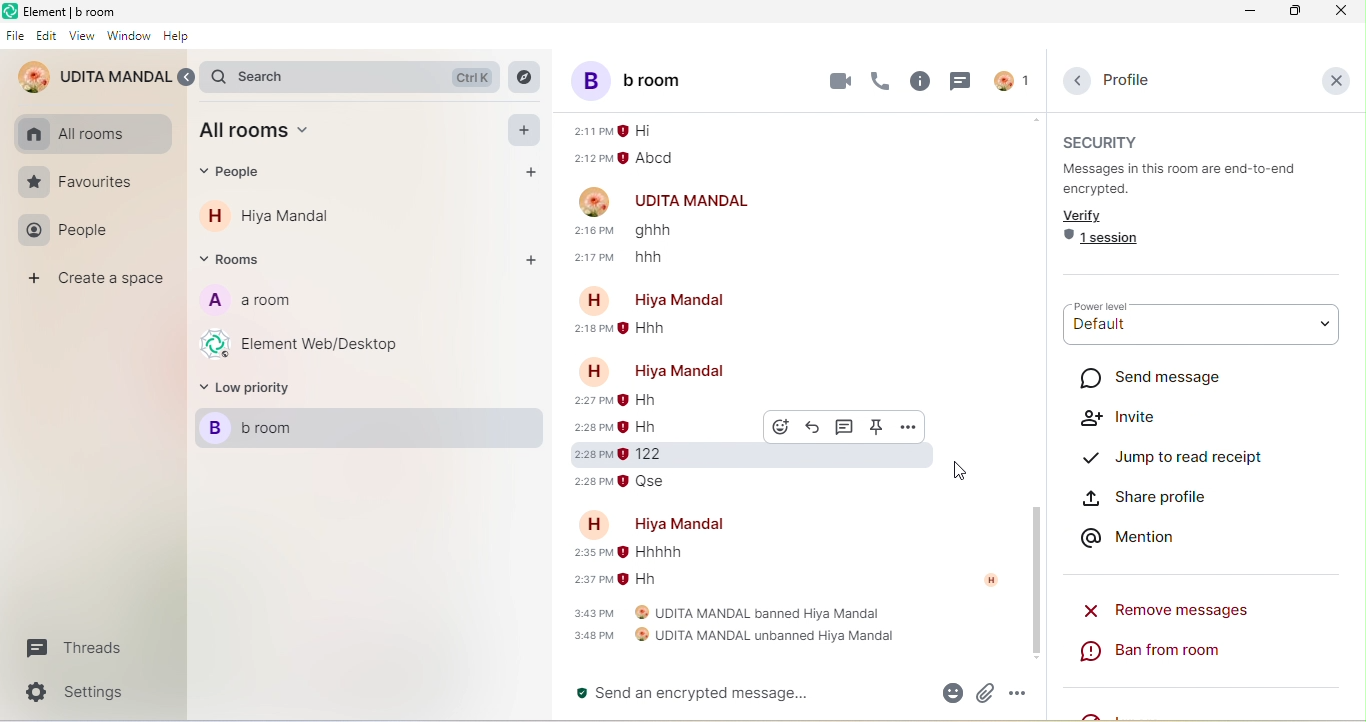  Describe the element at coordinates (289, 216) in the screenshot. I see `hiya mandal` at that location.